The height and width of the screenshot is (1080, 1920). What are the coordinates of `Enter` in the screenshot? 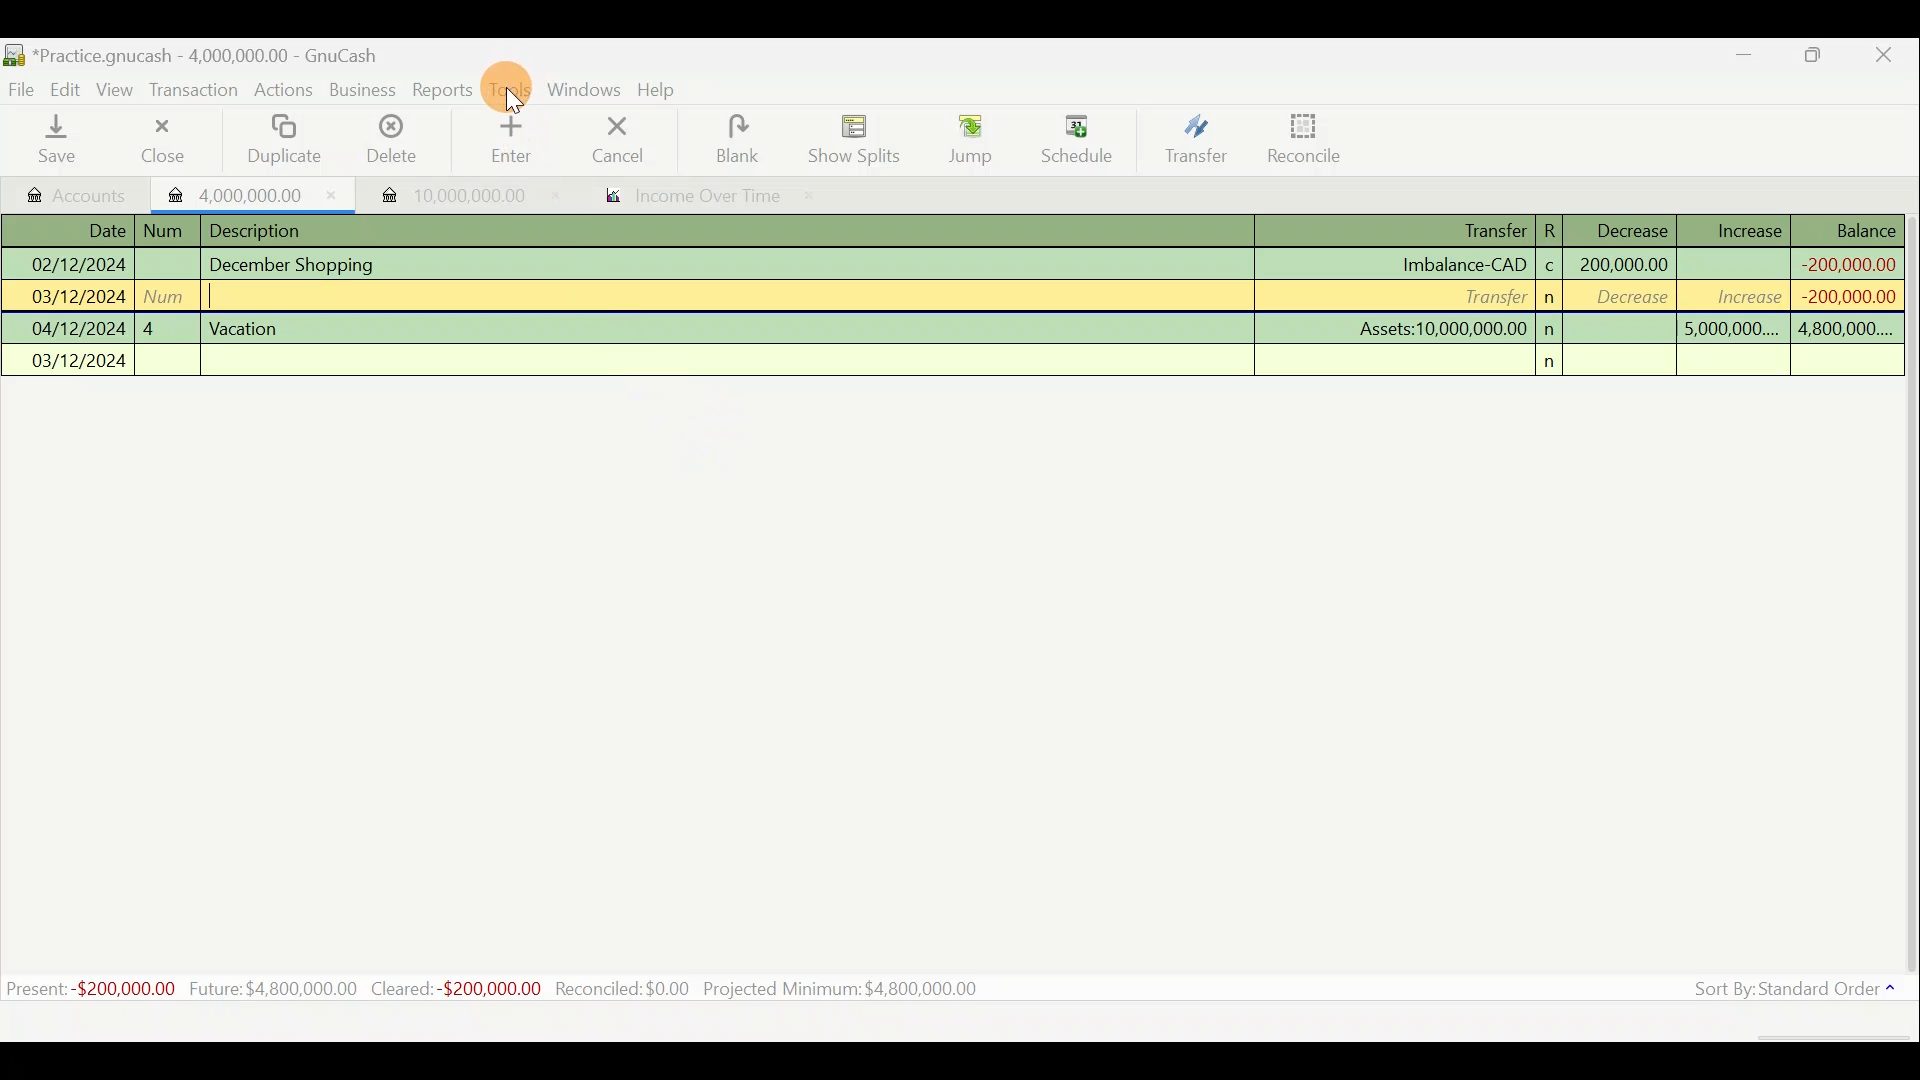 It's located at (506, 140).